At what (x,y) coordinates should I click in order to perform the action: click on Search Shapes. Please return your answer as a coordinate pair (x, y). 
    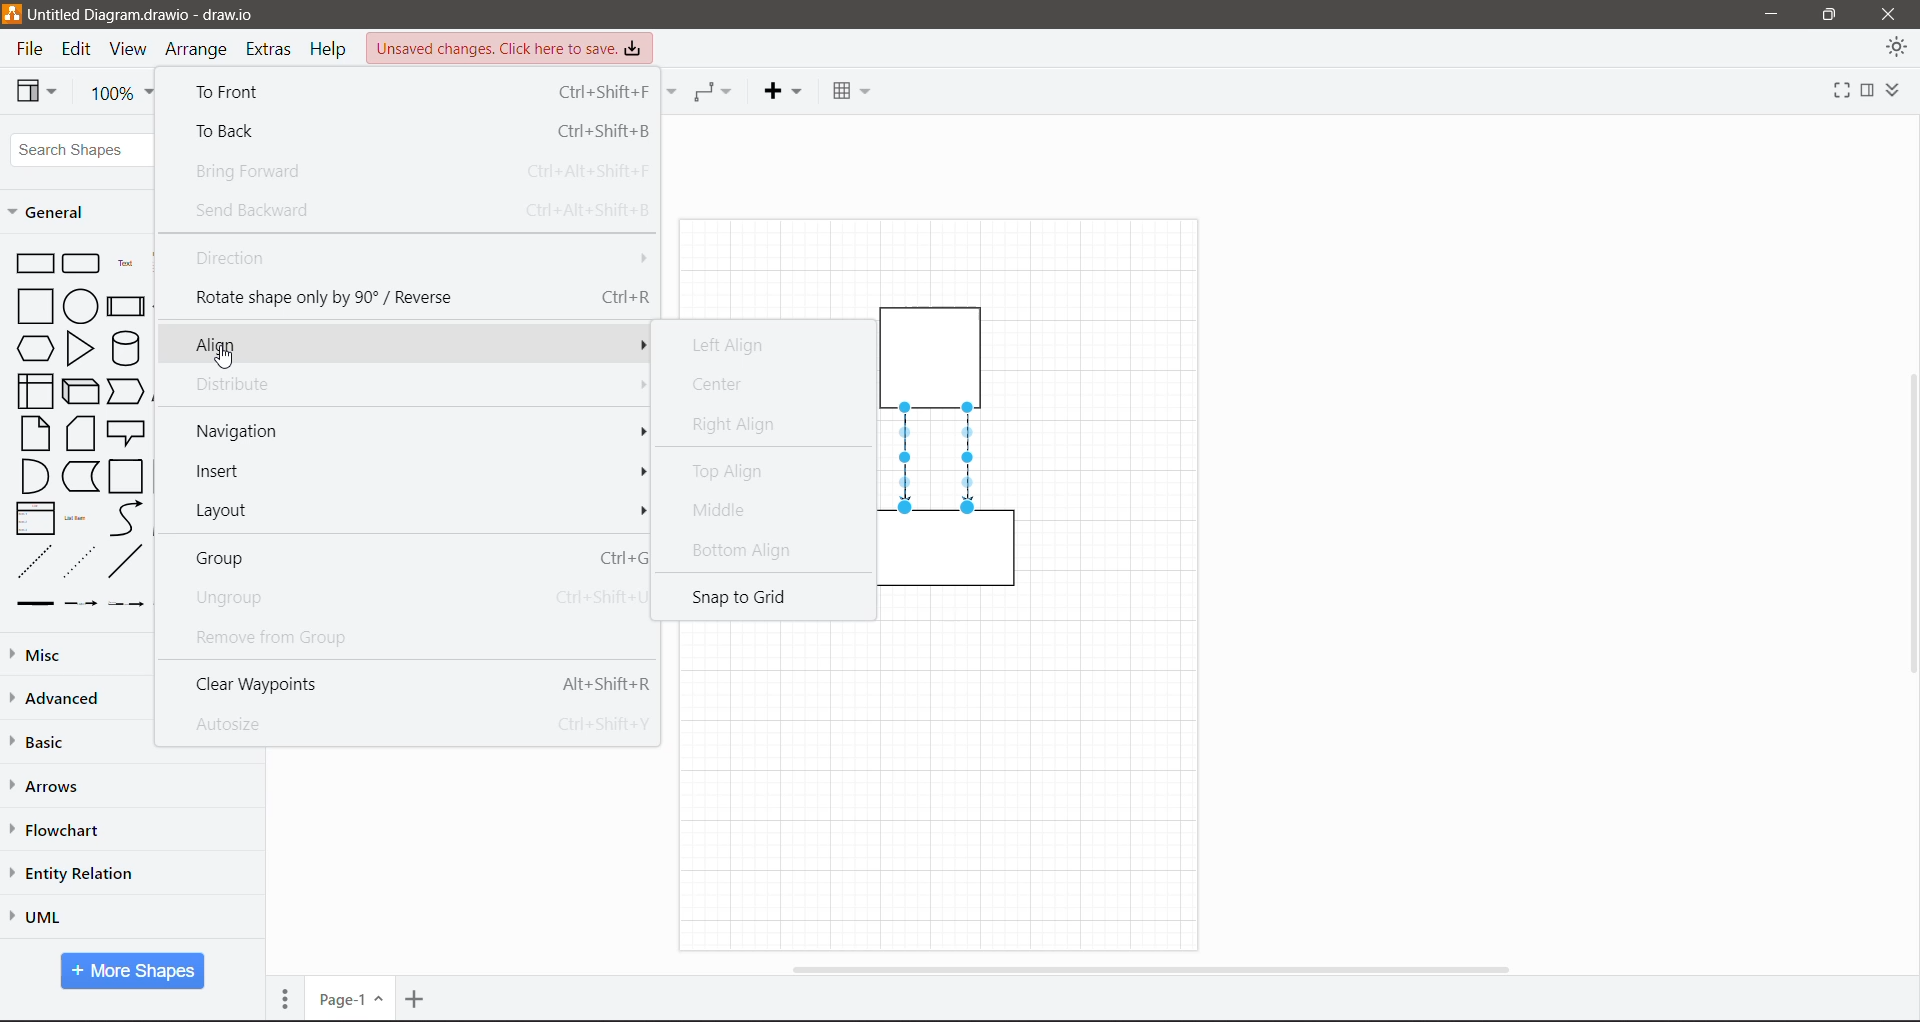
    Looking at the image, I should click on (84, 150).